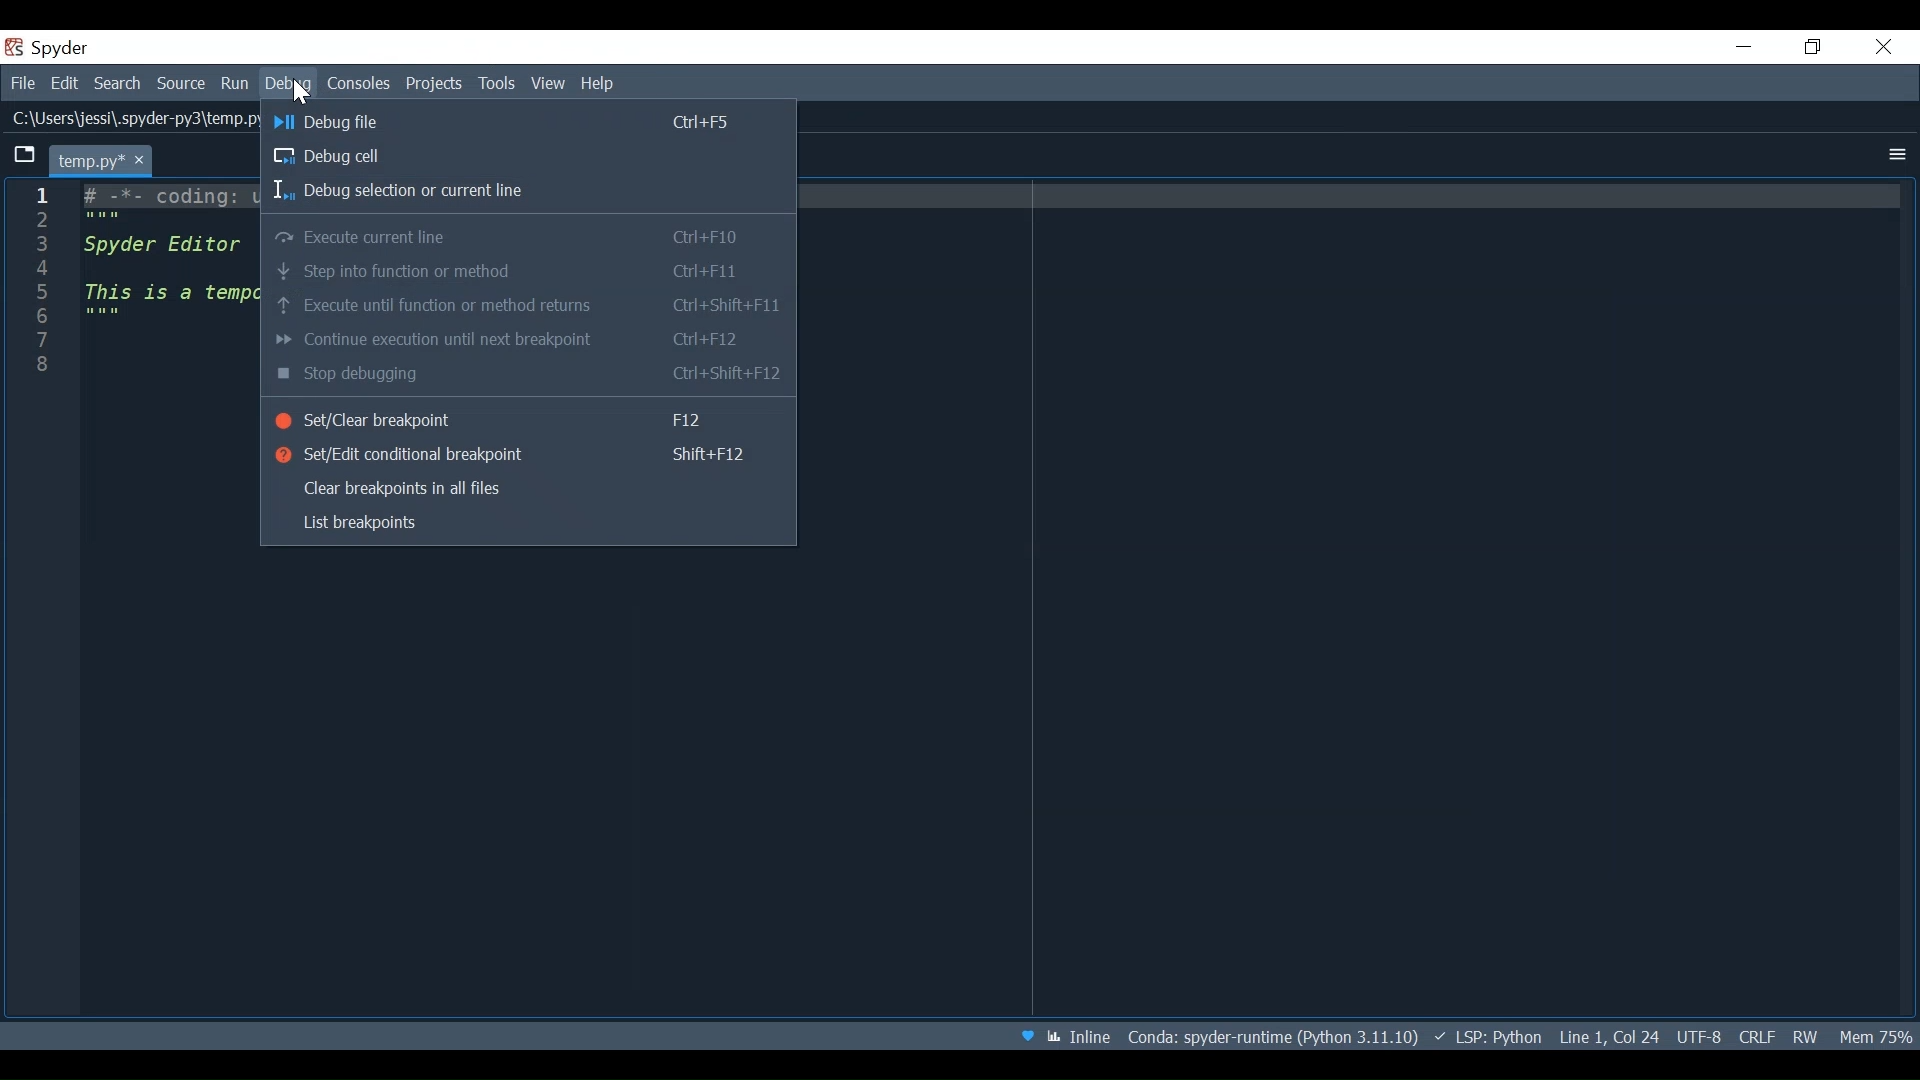  Describe the element at coordinates (100, 161) in the screenshot. I see `Current tab` at that location.